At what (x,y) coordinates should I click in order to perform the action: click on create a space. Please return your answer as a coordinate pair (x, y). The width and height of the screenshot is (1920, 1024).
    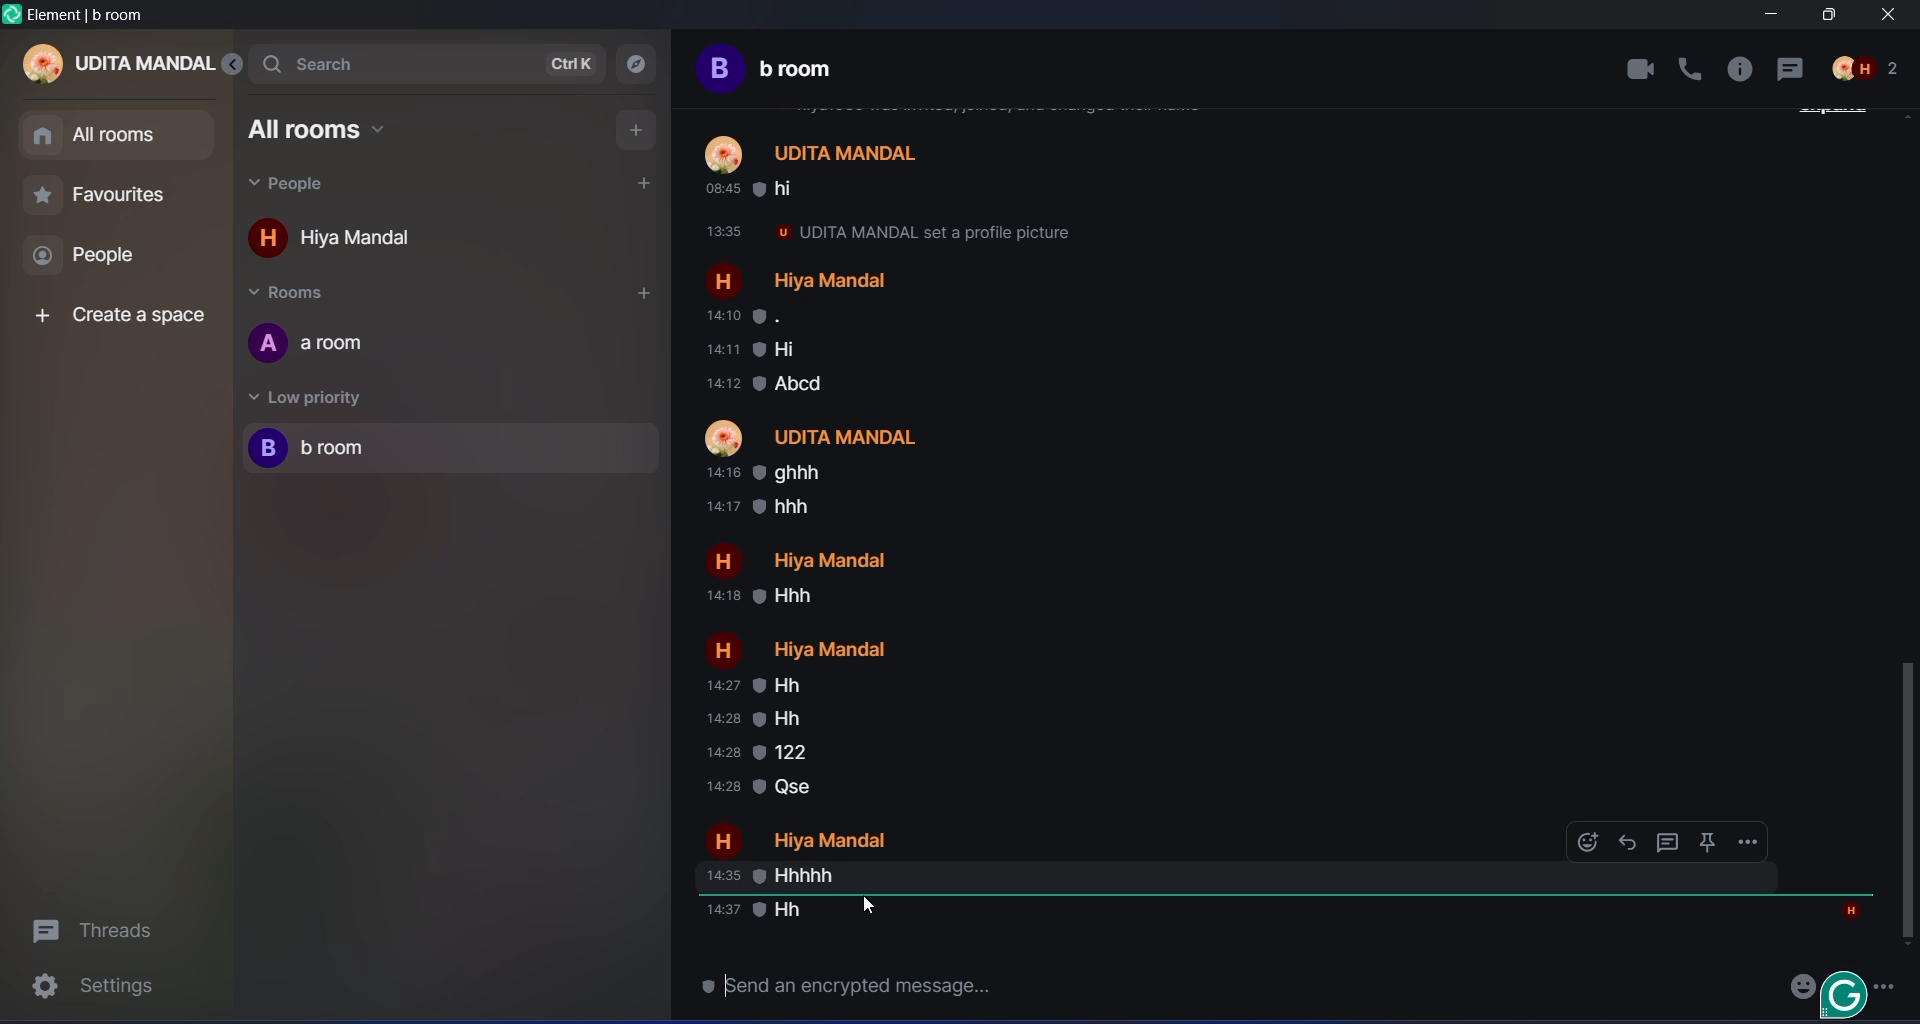
    Looking at the image, I should click on (125, 320).